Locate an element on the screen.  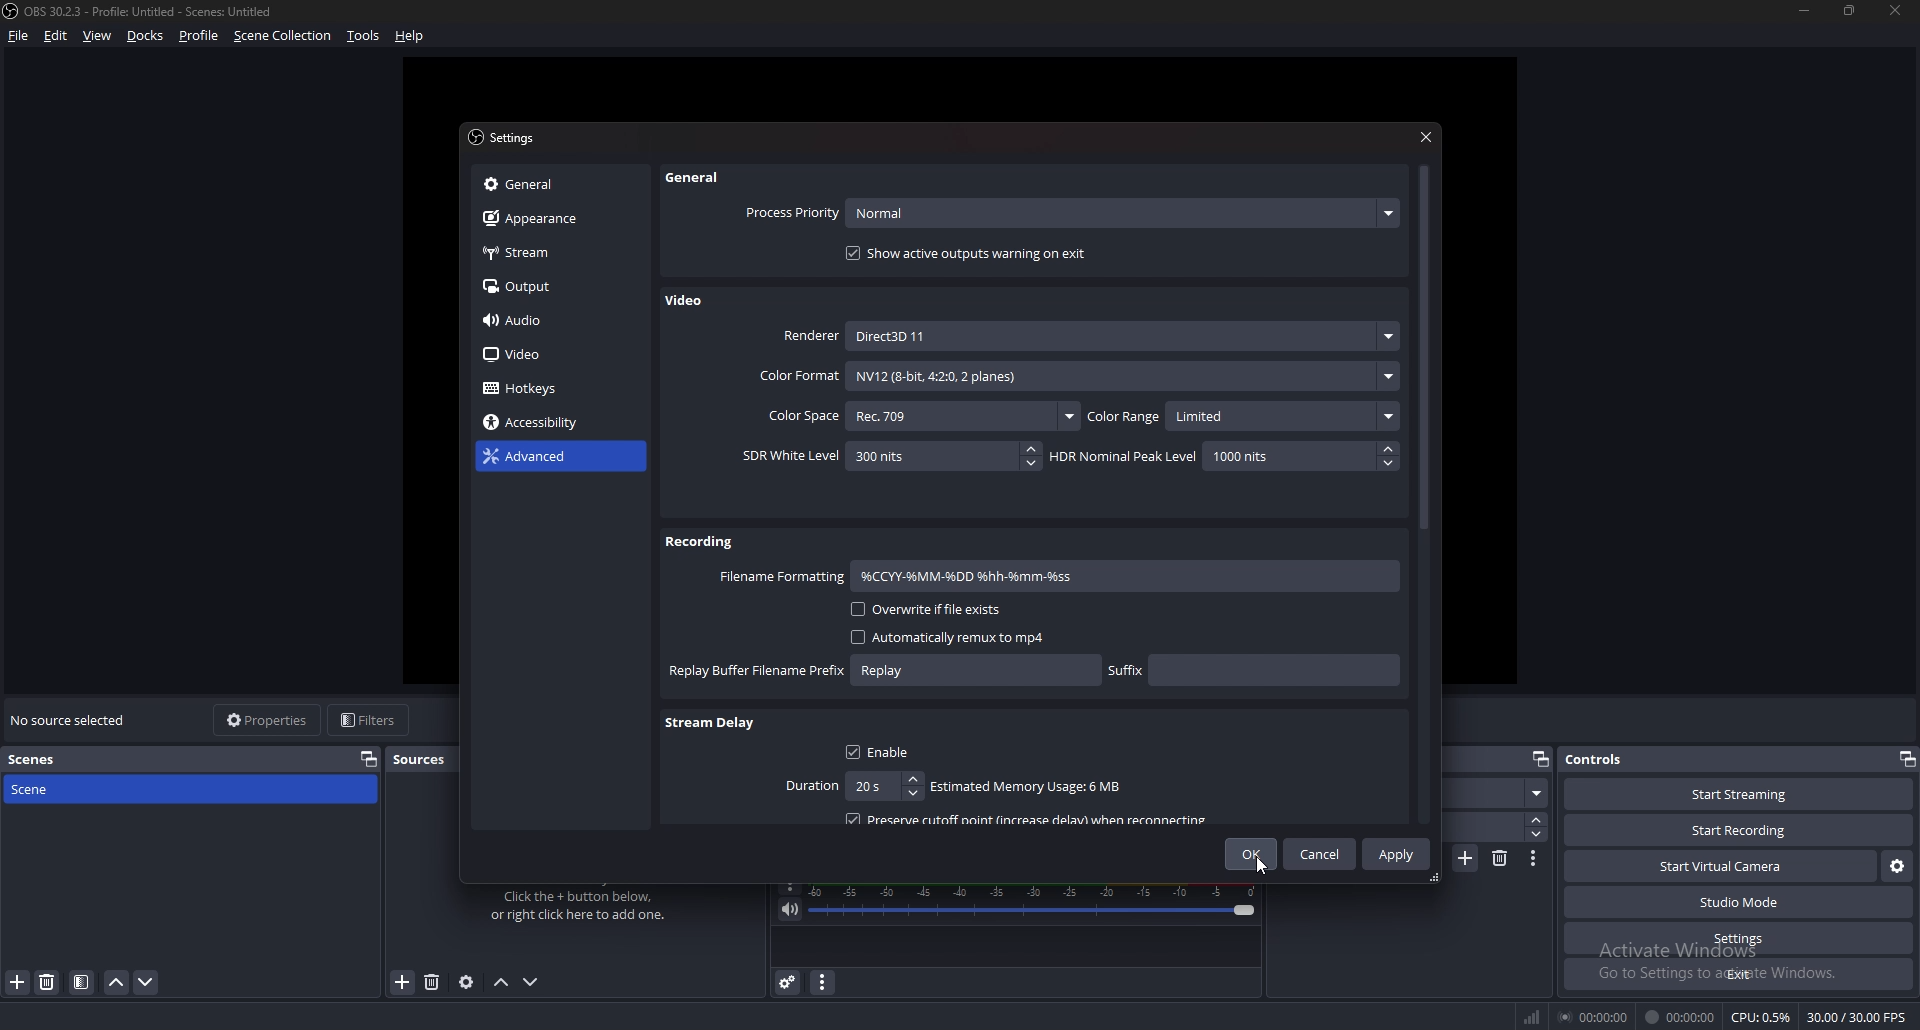
Duration is located at coordinates (849, 786).